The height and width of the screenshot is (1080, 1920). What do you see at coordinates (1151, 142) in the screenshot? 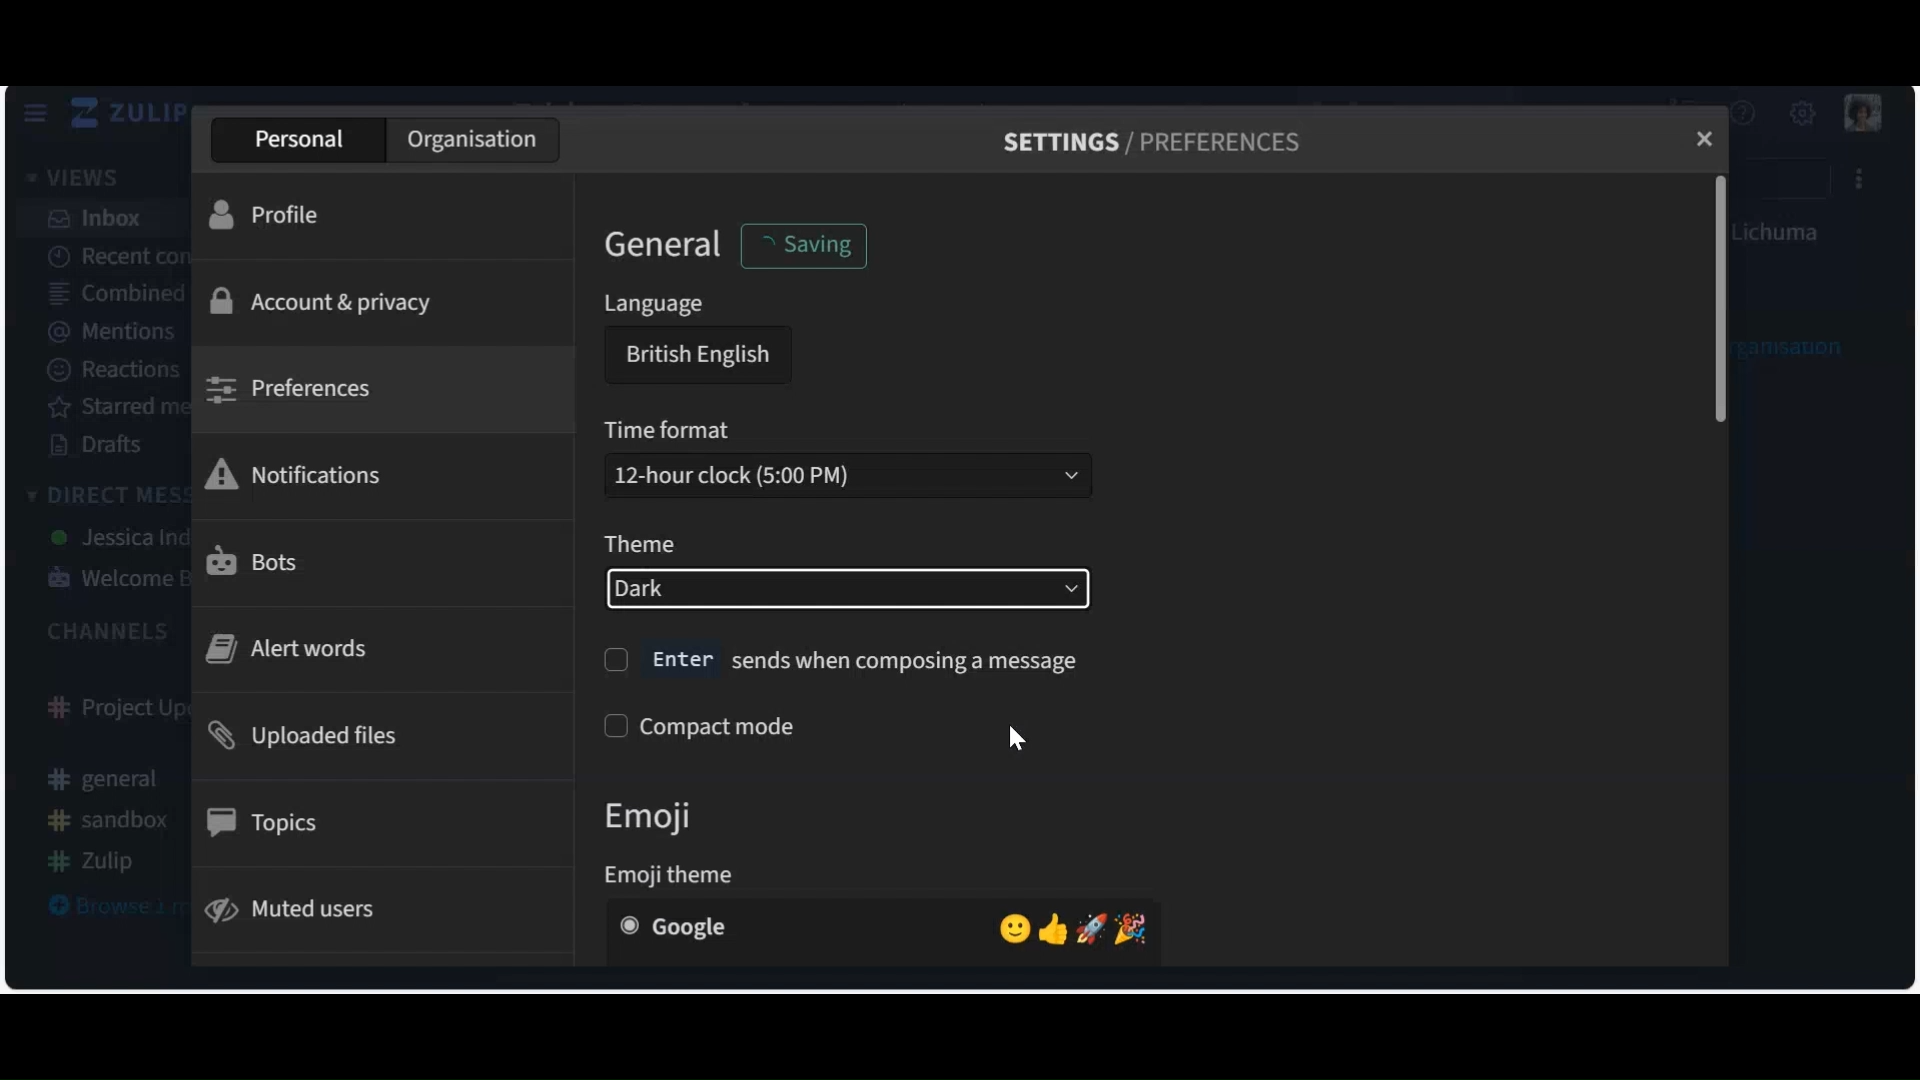
I see `Settings/Preferences` at bounding box center [1151, 142].